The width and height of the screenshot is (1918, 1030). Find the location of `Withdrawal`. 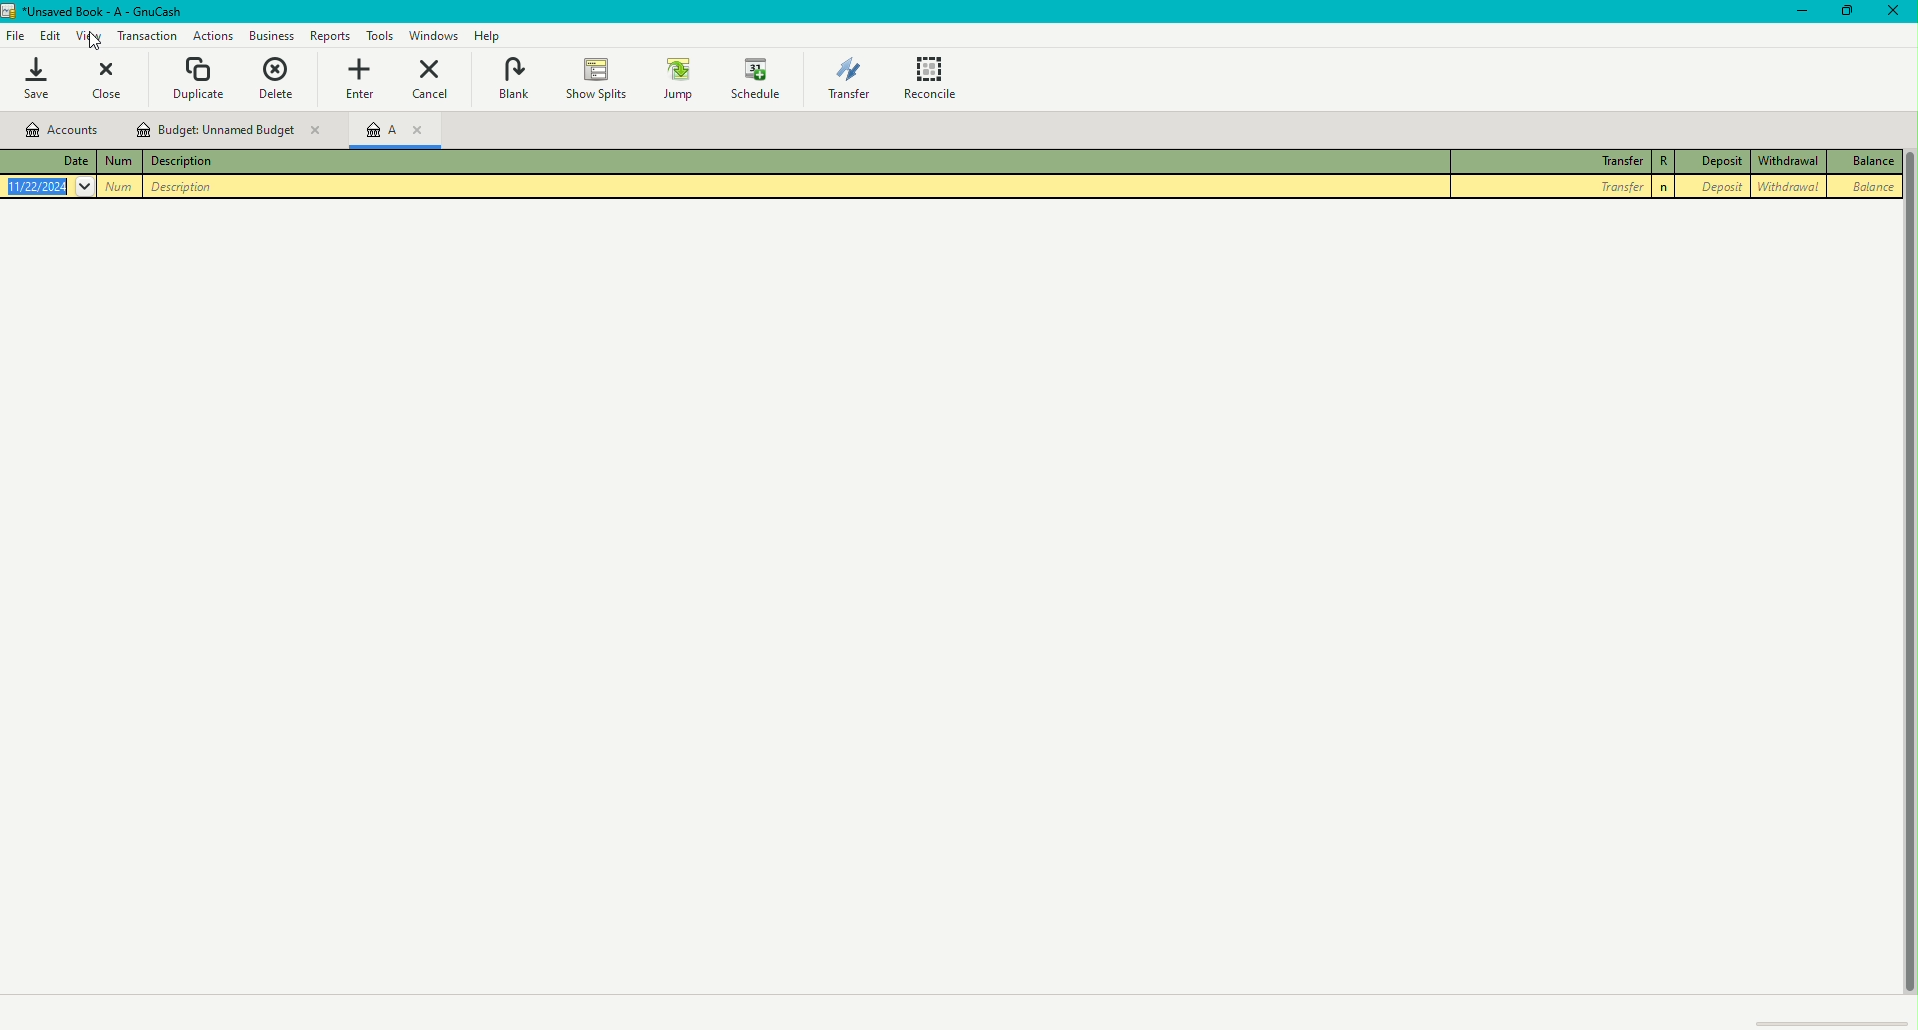

Withdrawal is located at coordinates (1787, 188).